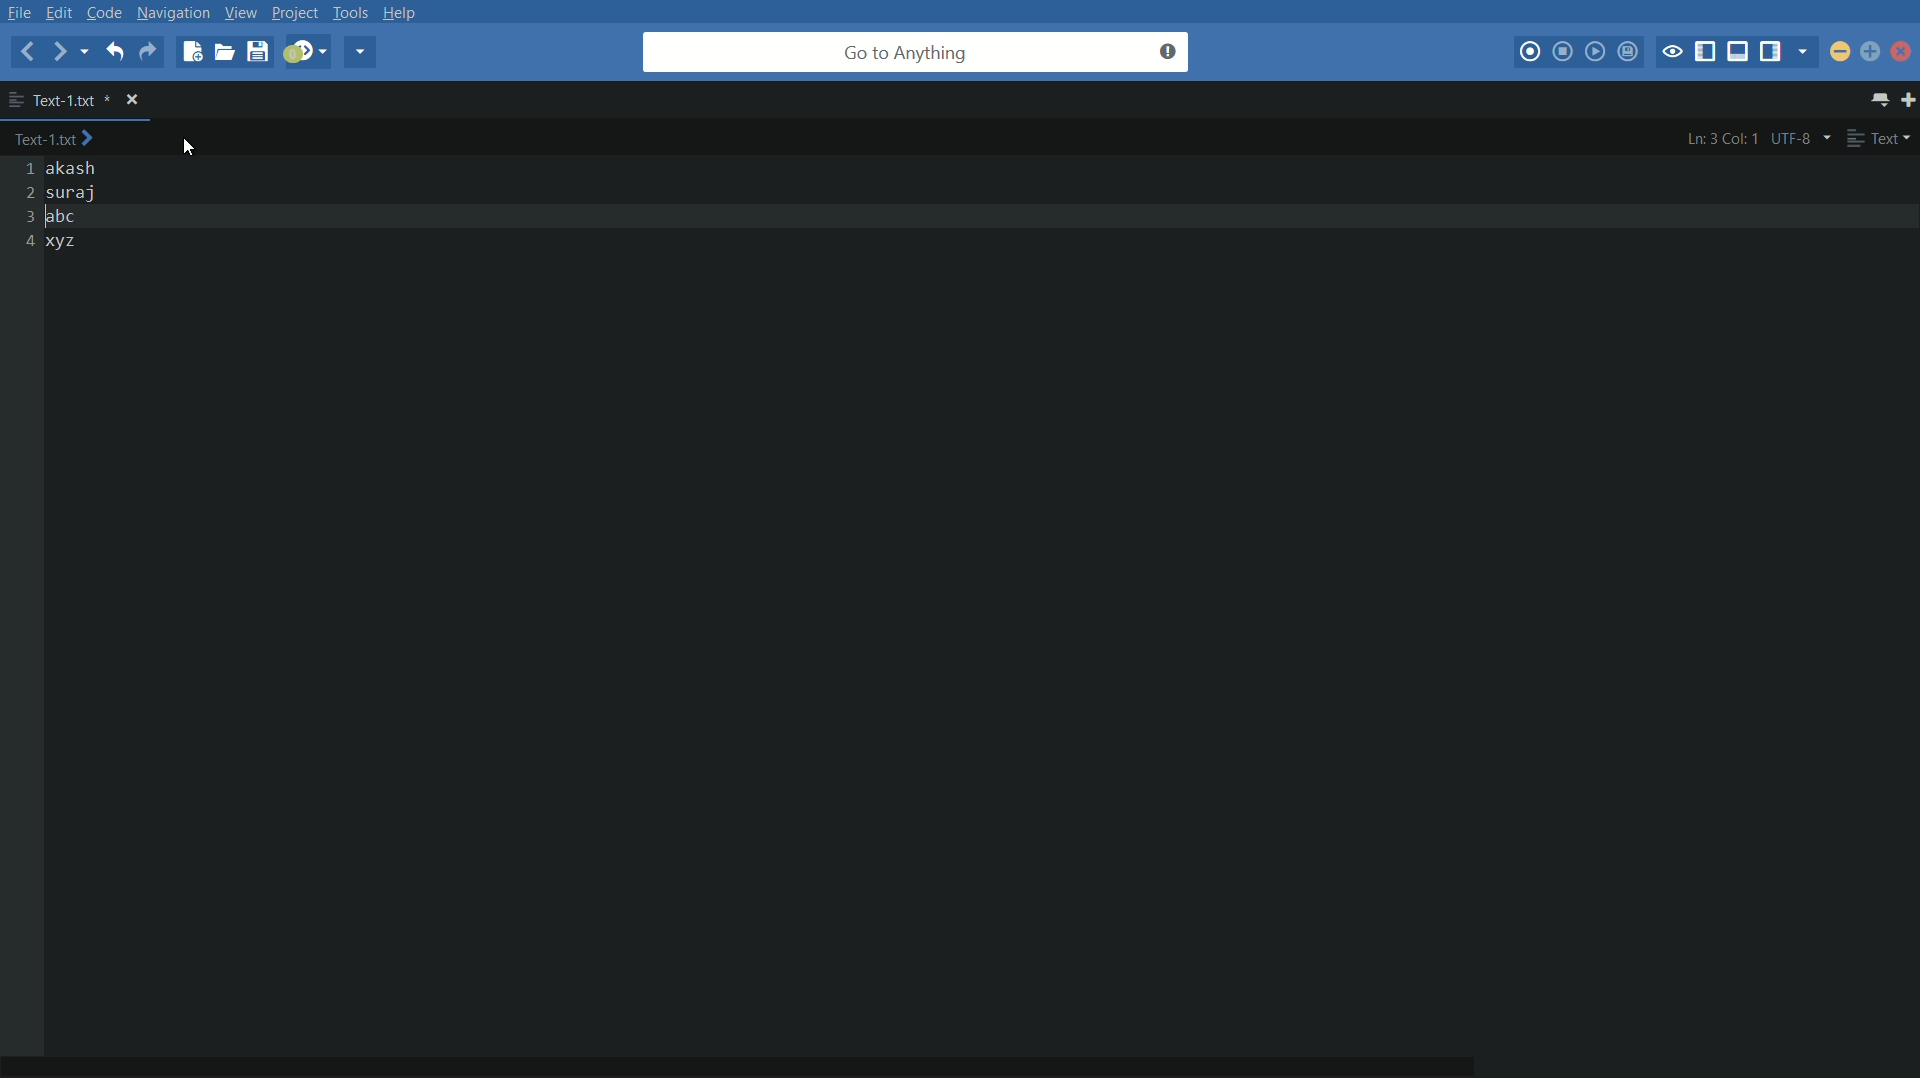 The width and height of the screenshot is (1920, 1078). What do you see at coordinates (27, 51) in the screenshot?
I see `back` at bounding box center [27, 51].